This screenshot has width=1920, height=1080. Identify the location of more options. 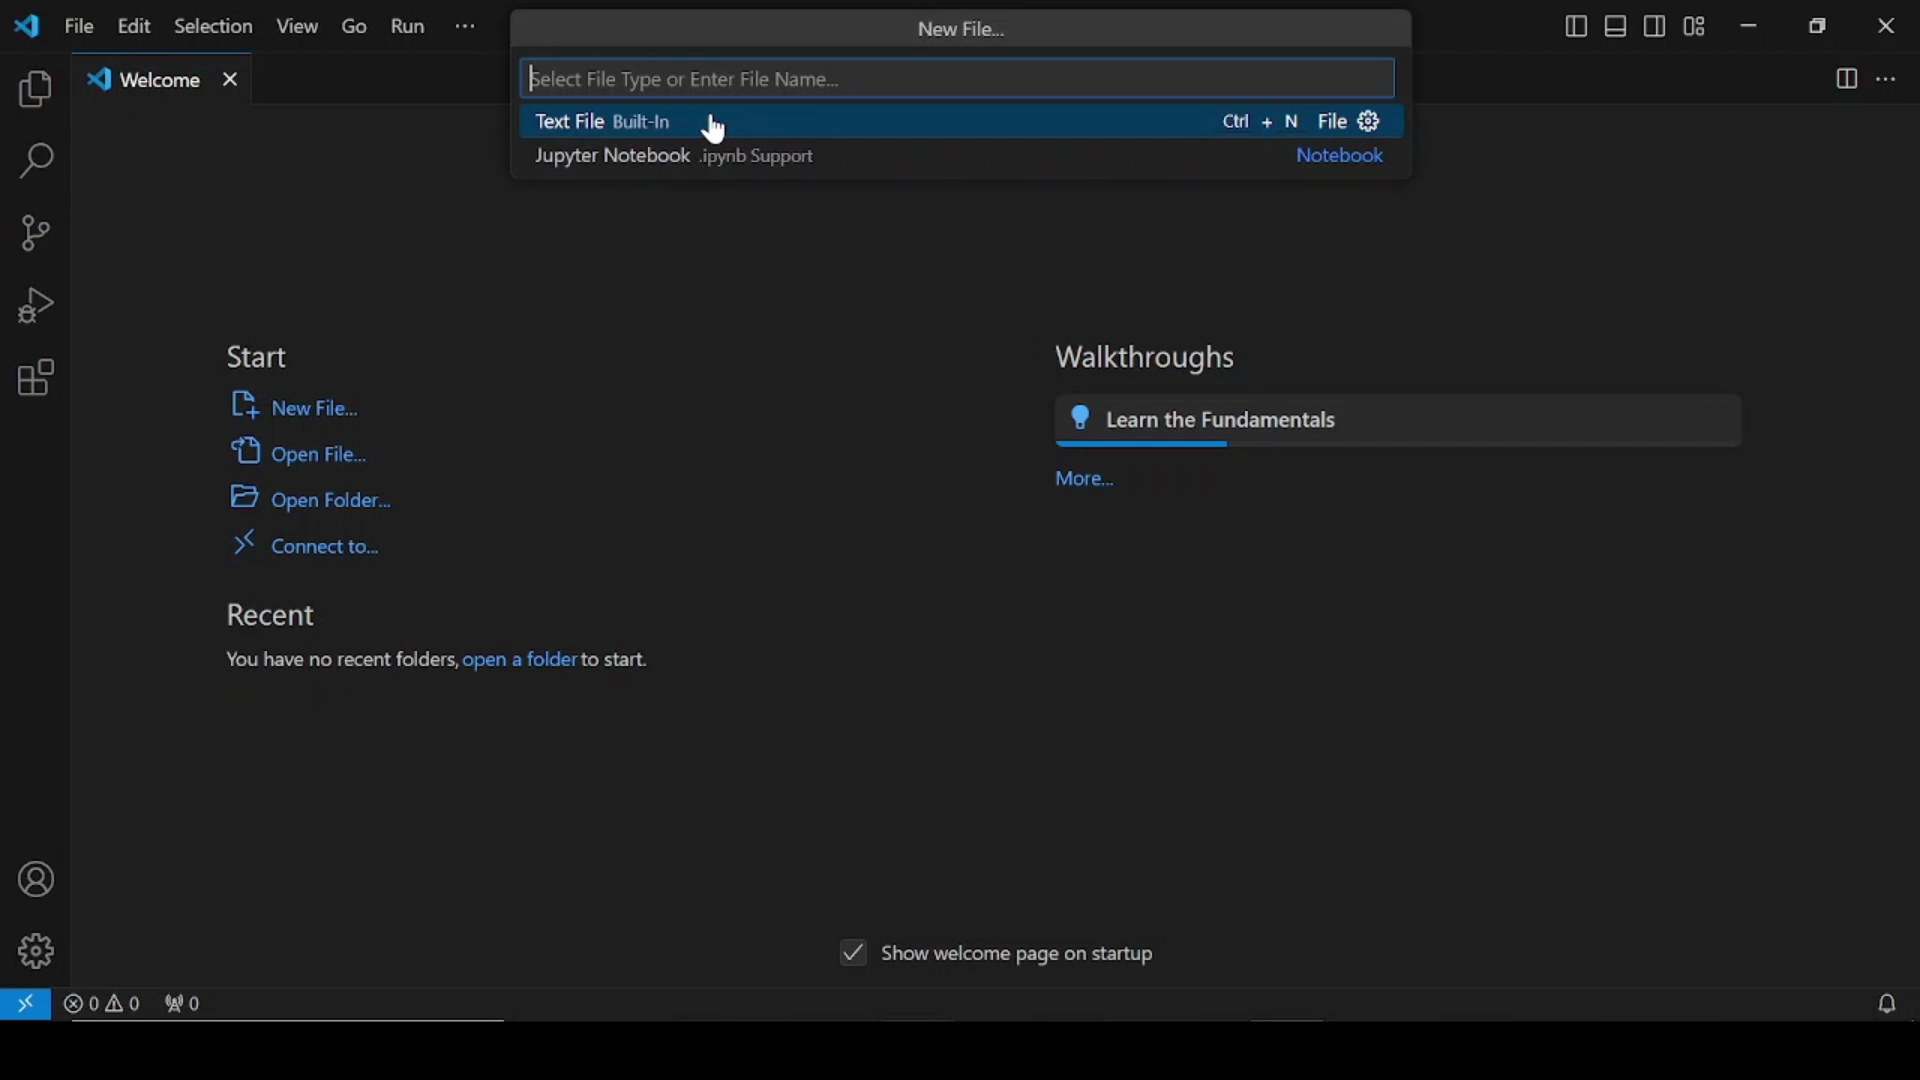
(467, 27).